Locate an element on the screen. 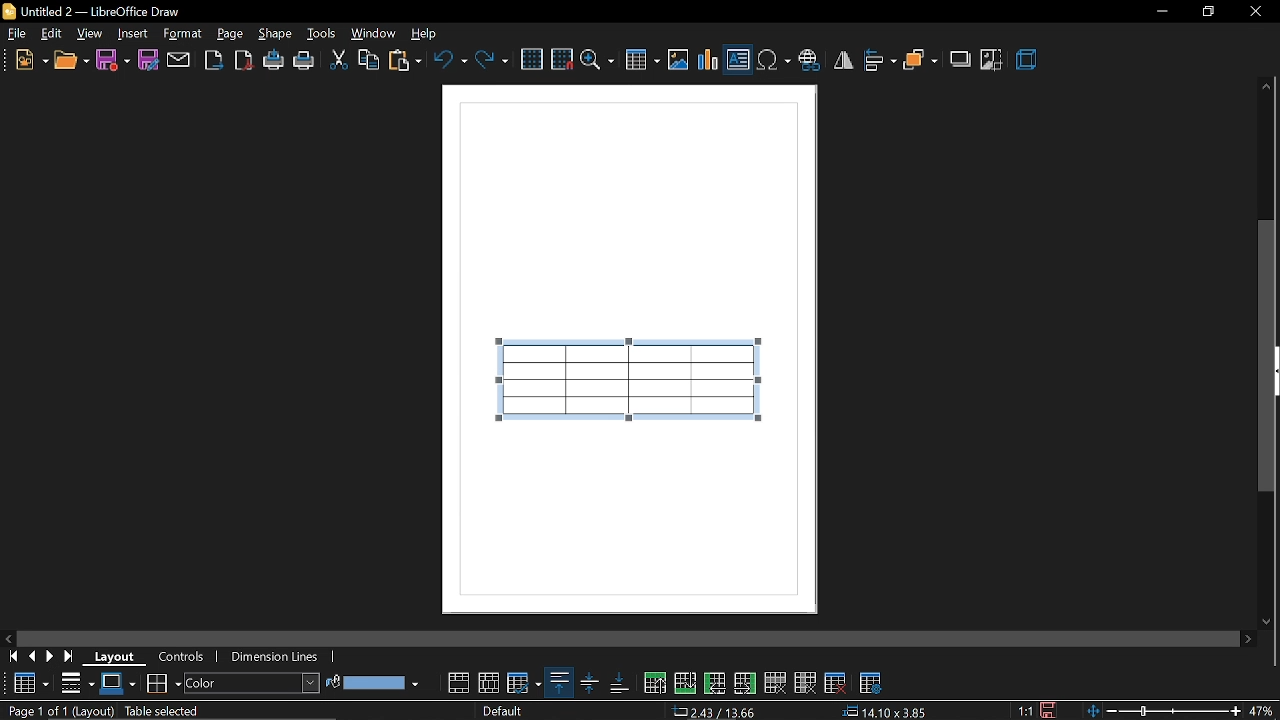 This screenshot has height=720, width=1280. 2.43/13.66 is located at coordinates (718, 712).